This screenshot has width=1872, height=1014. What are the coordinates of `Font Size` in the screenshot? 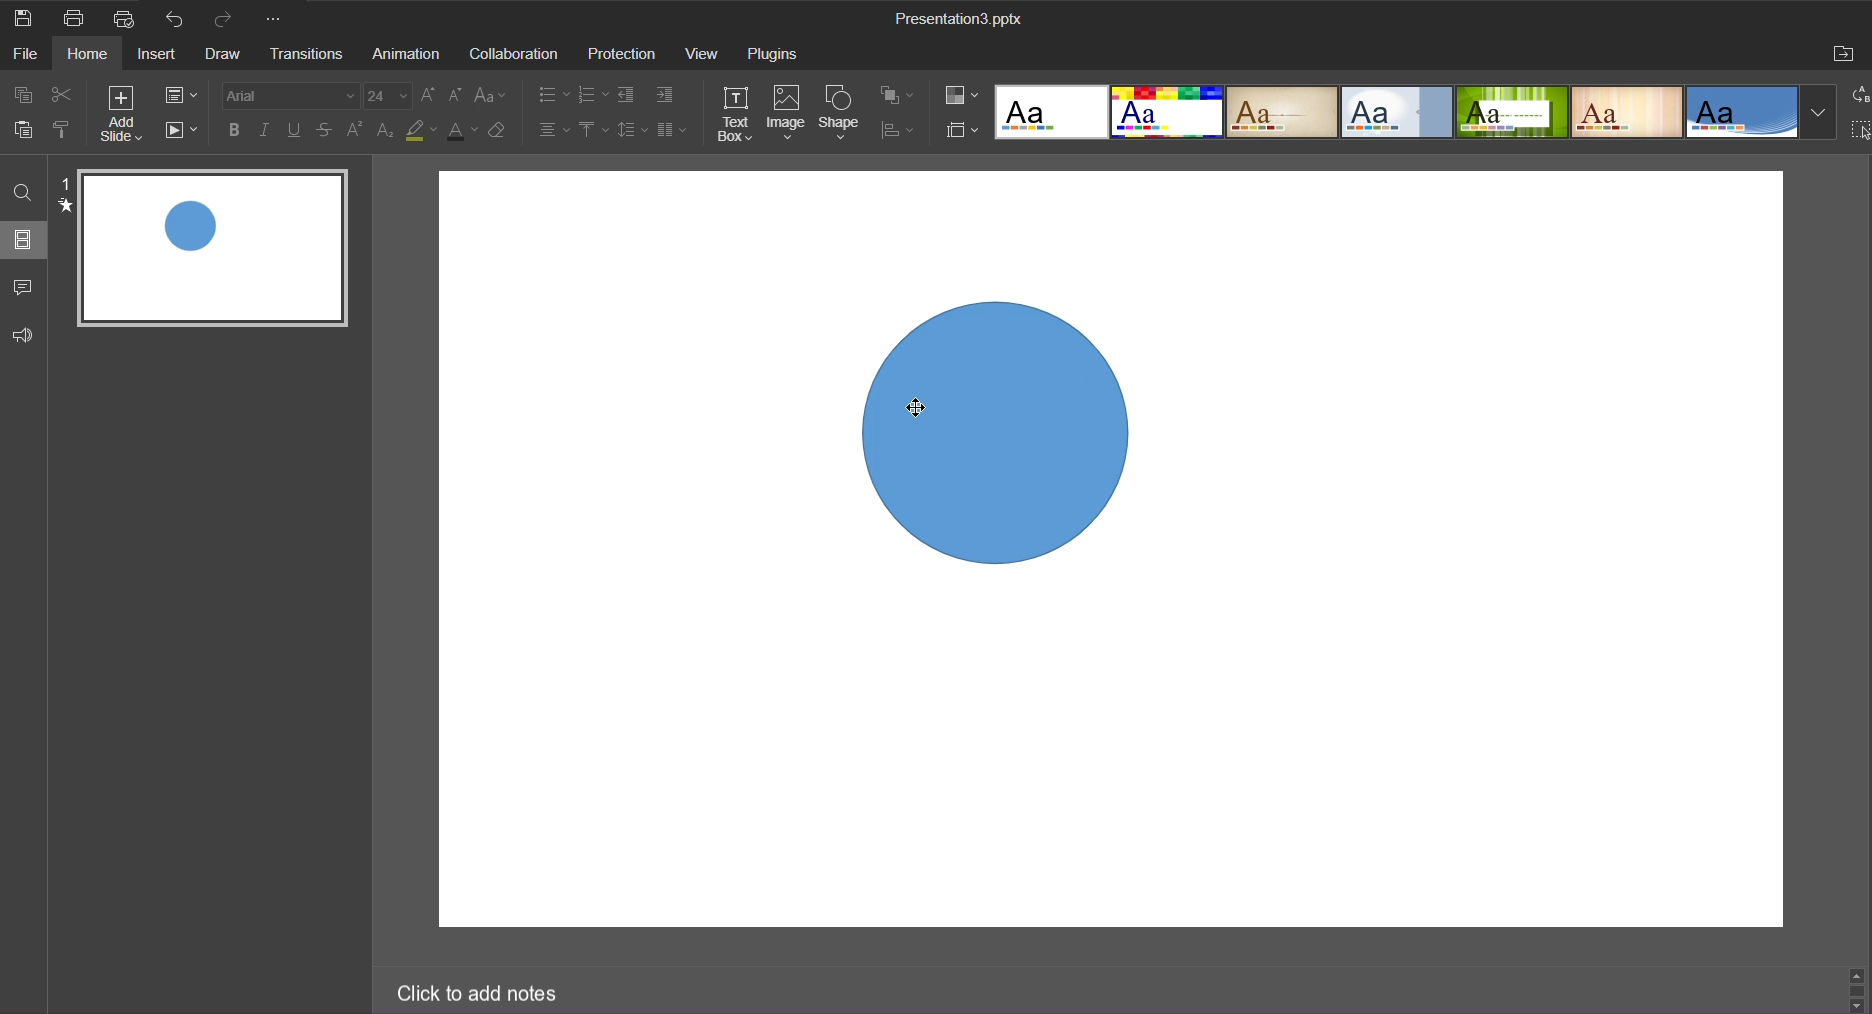 It's located at (430, 97).